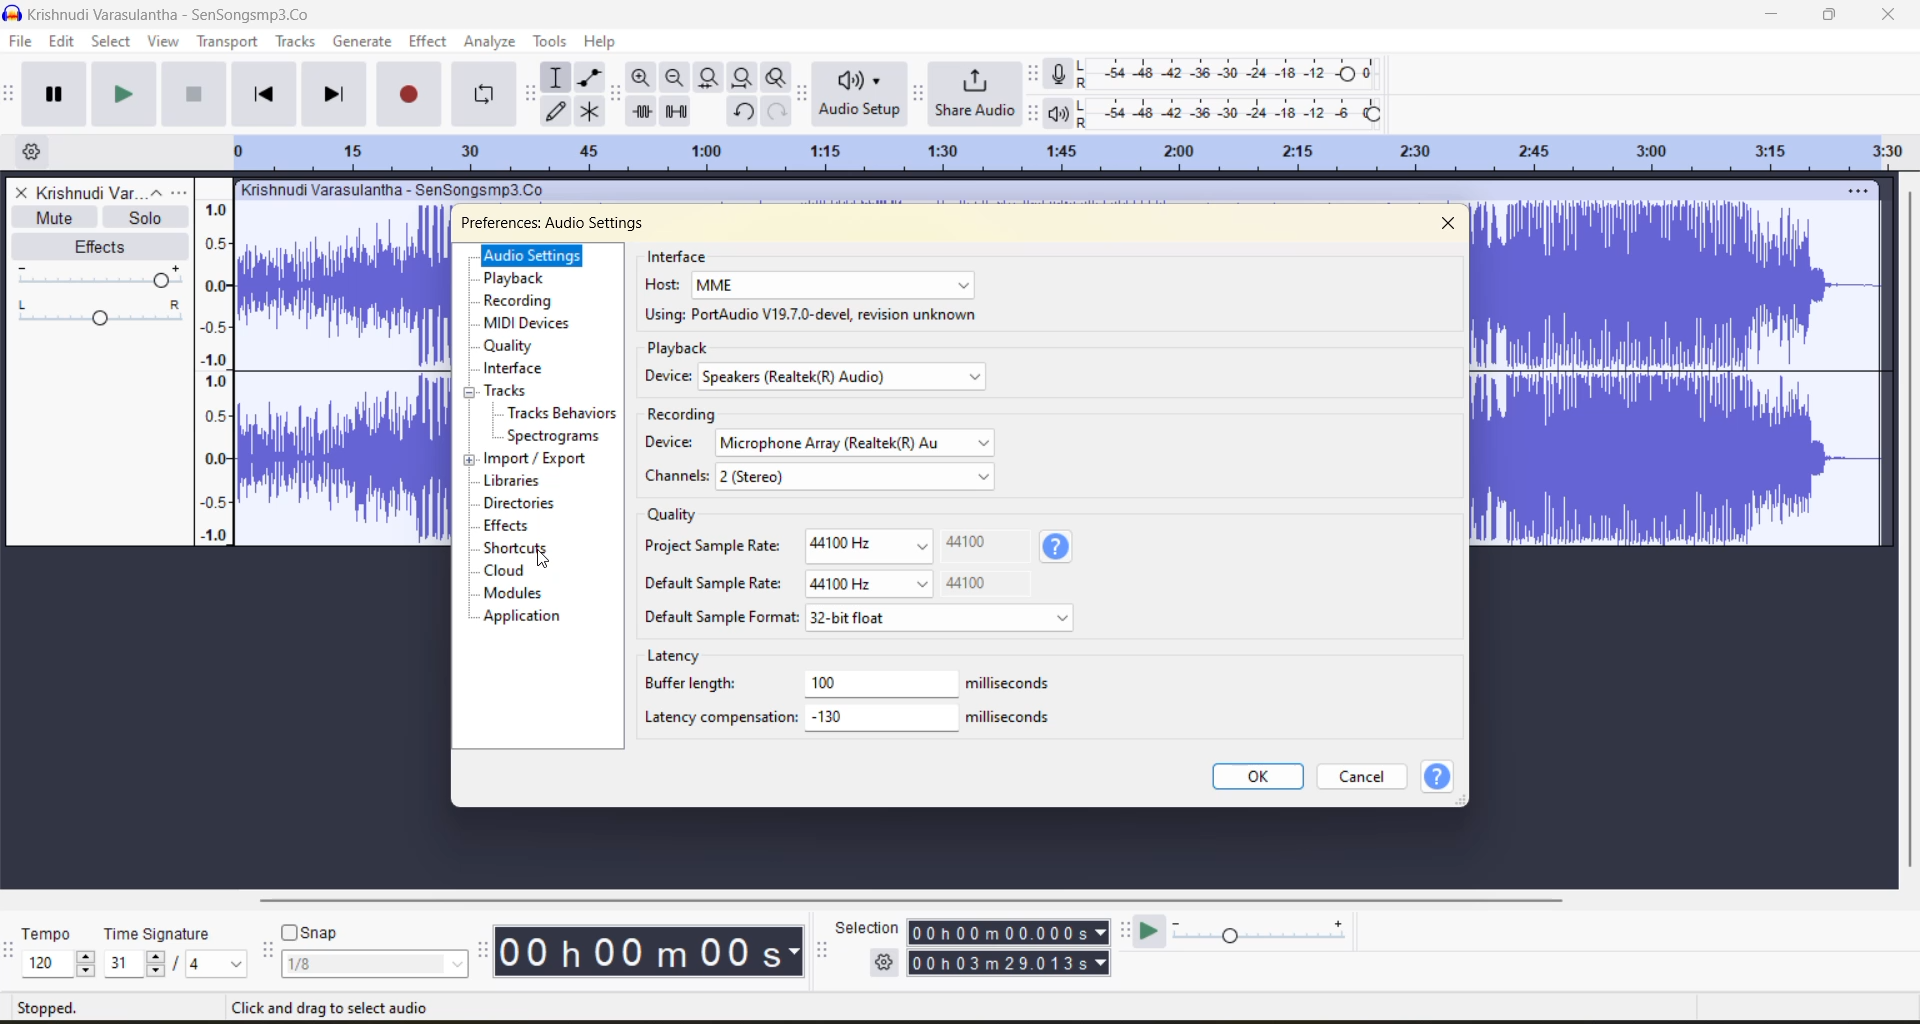 The height and width of the screenshot is (1024, 1920). What do you see at coordinates (18, 45) in the screenshot?
I see `file` at bounding box center [18, 45].